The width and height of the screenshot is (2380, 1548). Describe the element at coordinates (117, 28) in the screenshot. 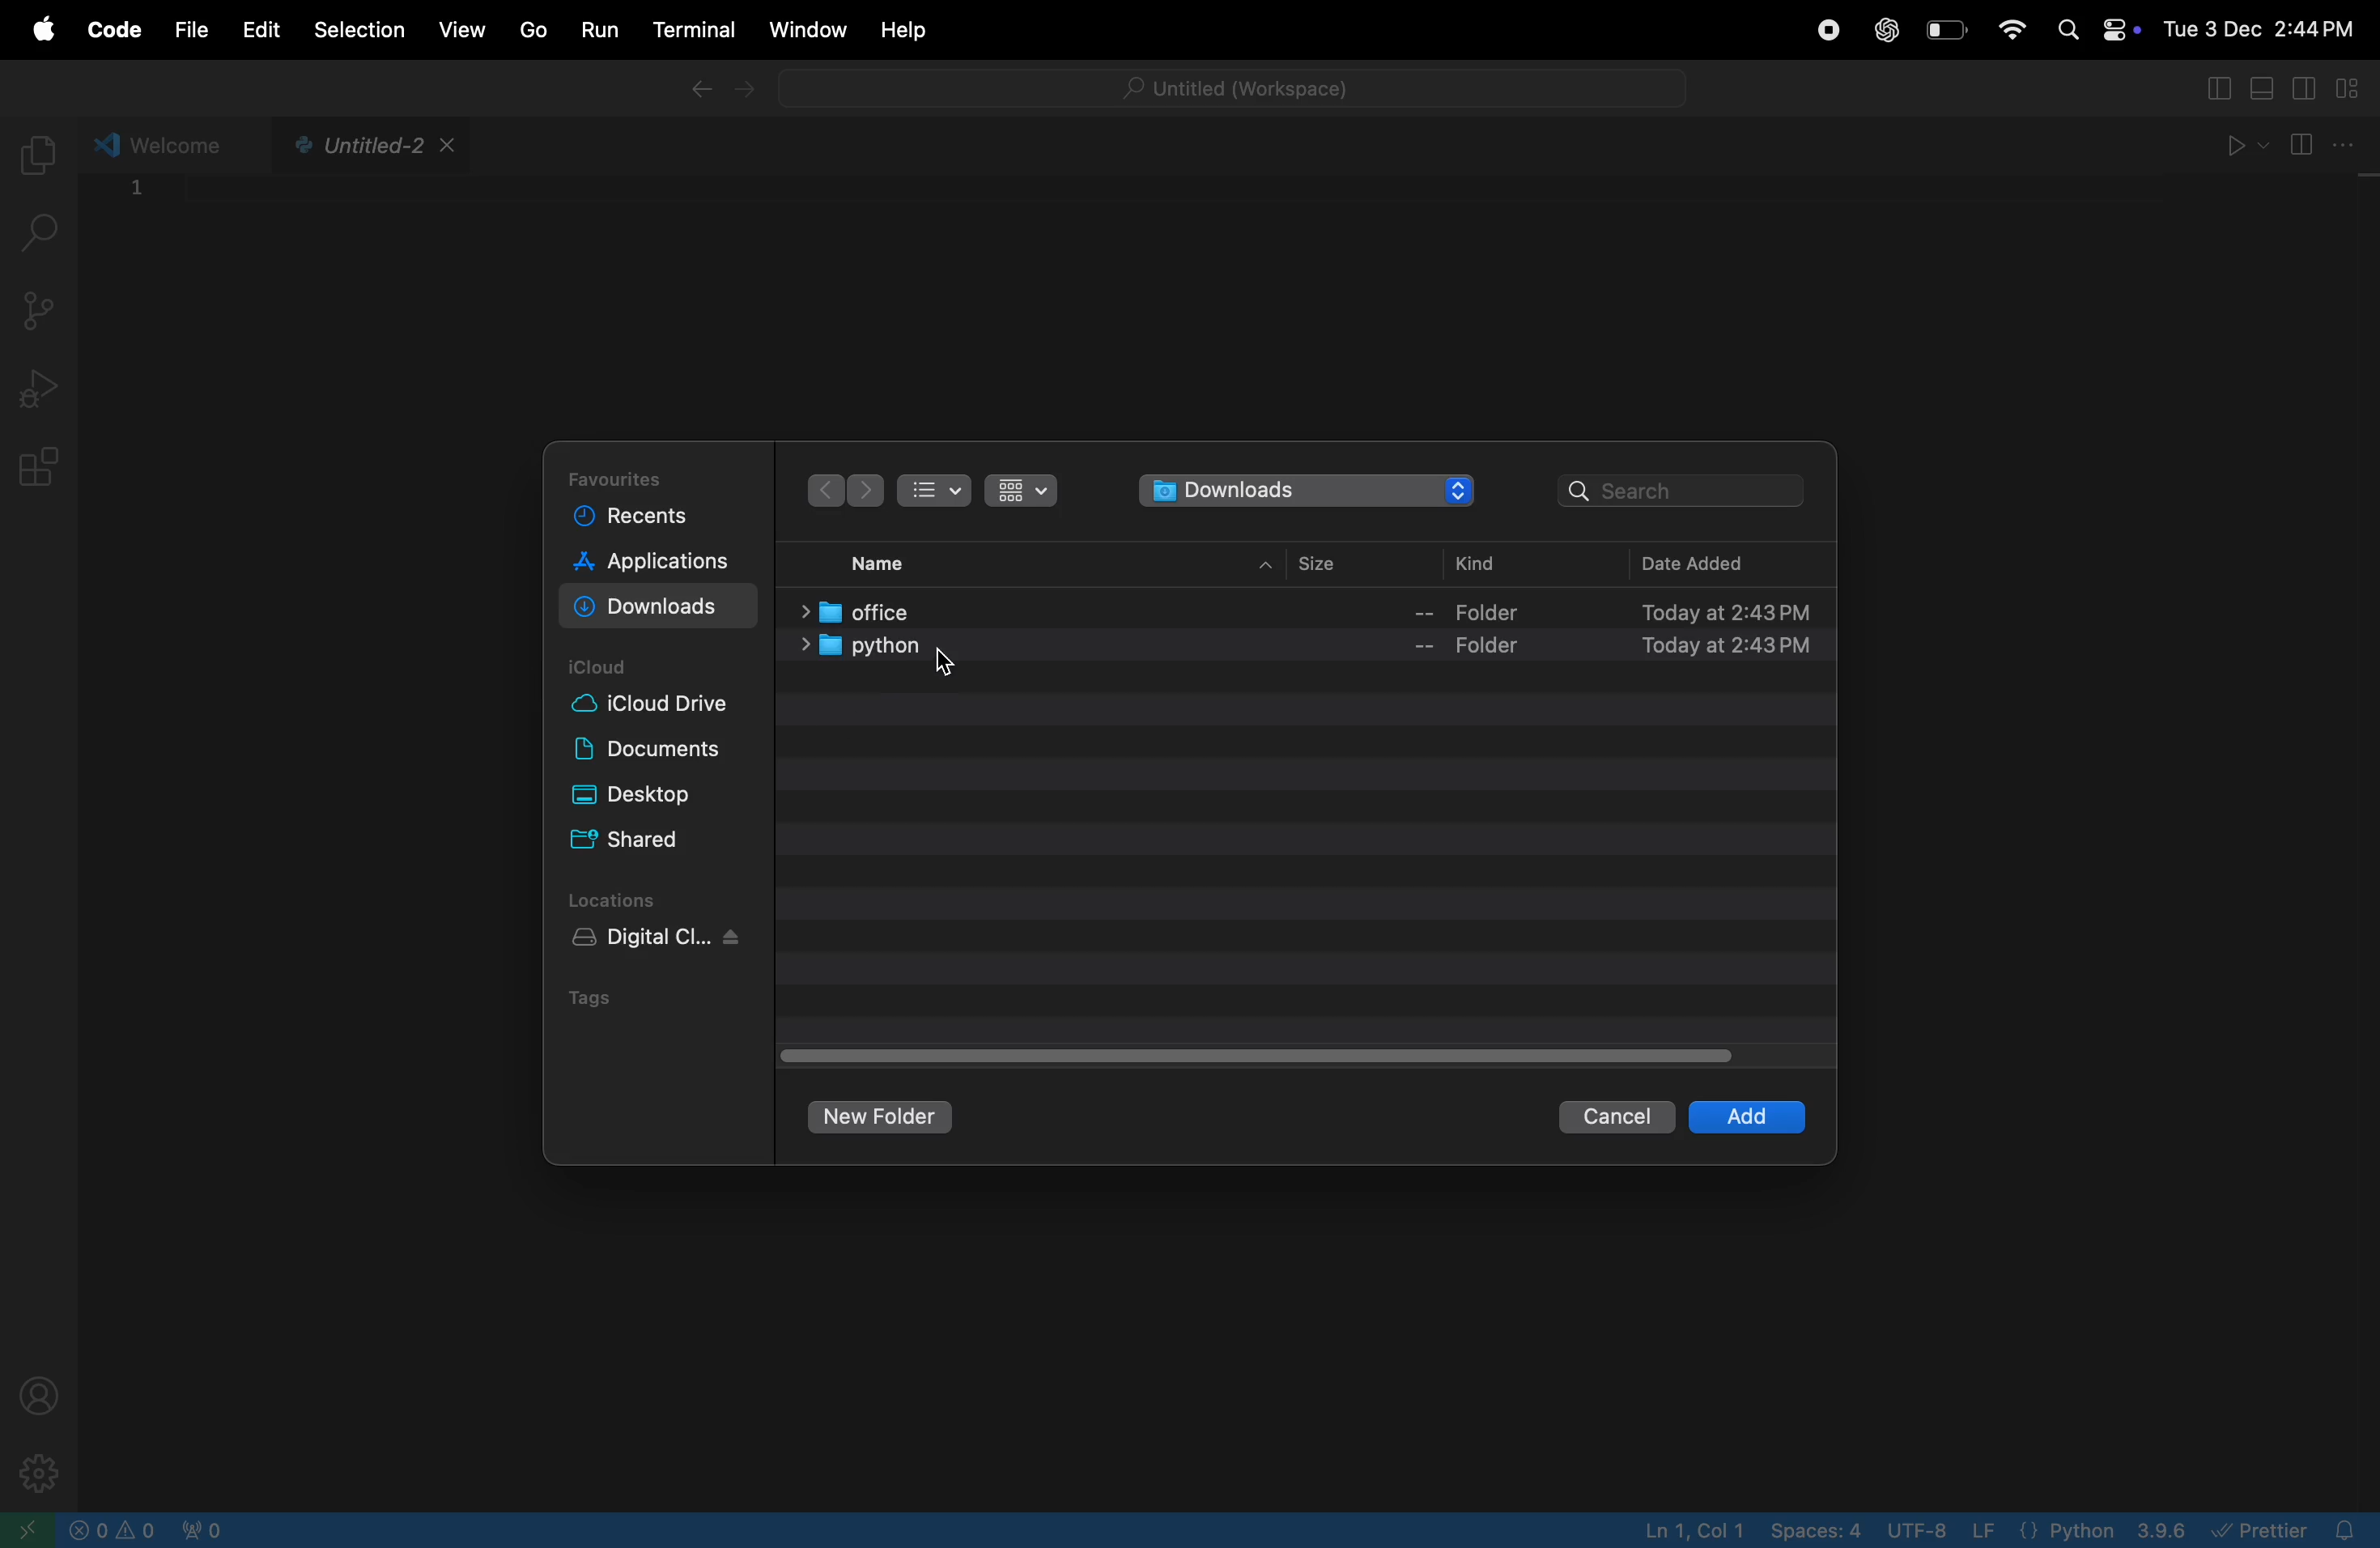

I see `code` at that location.